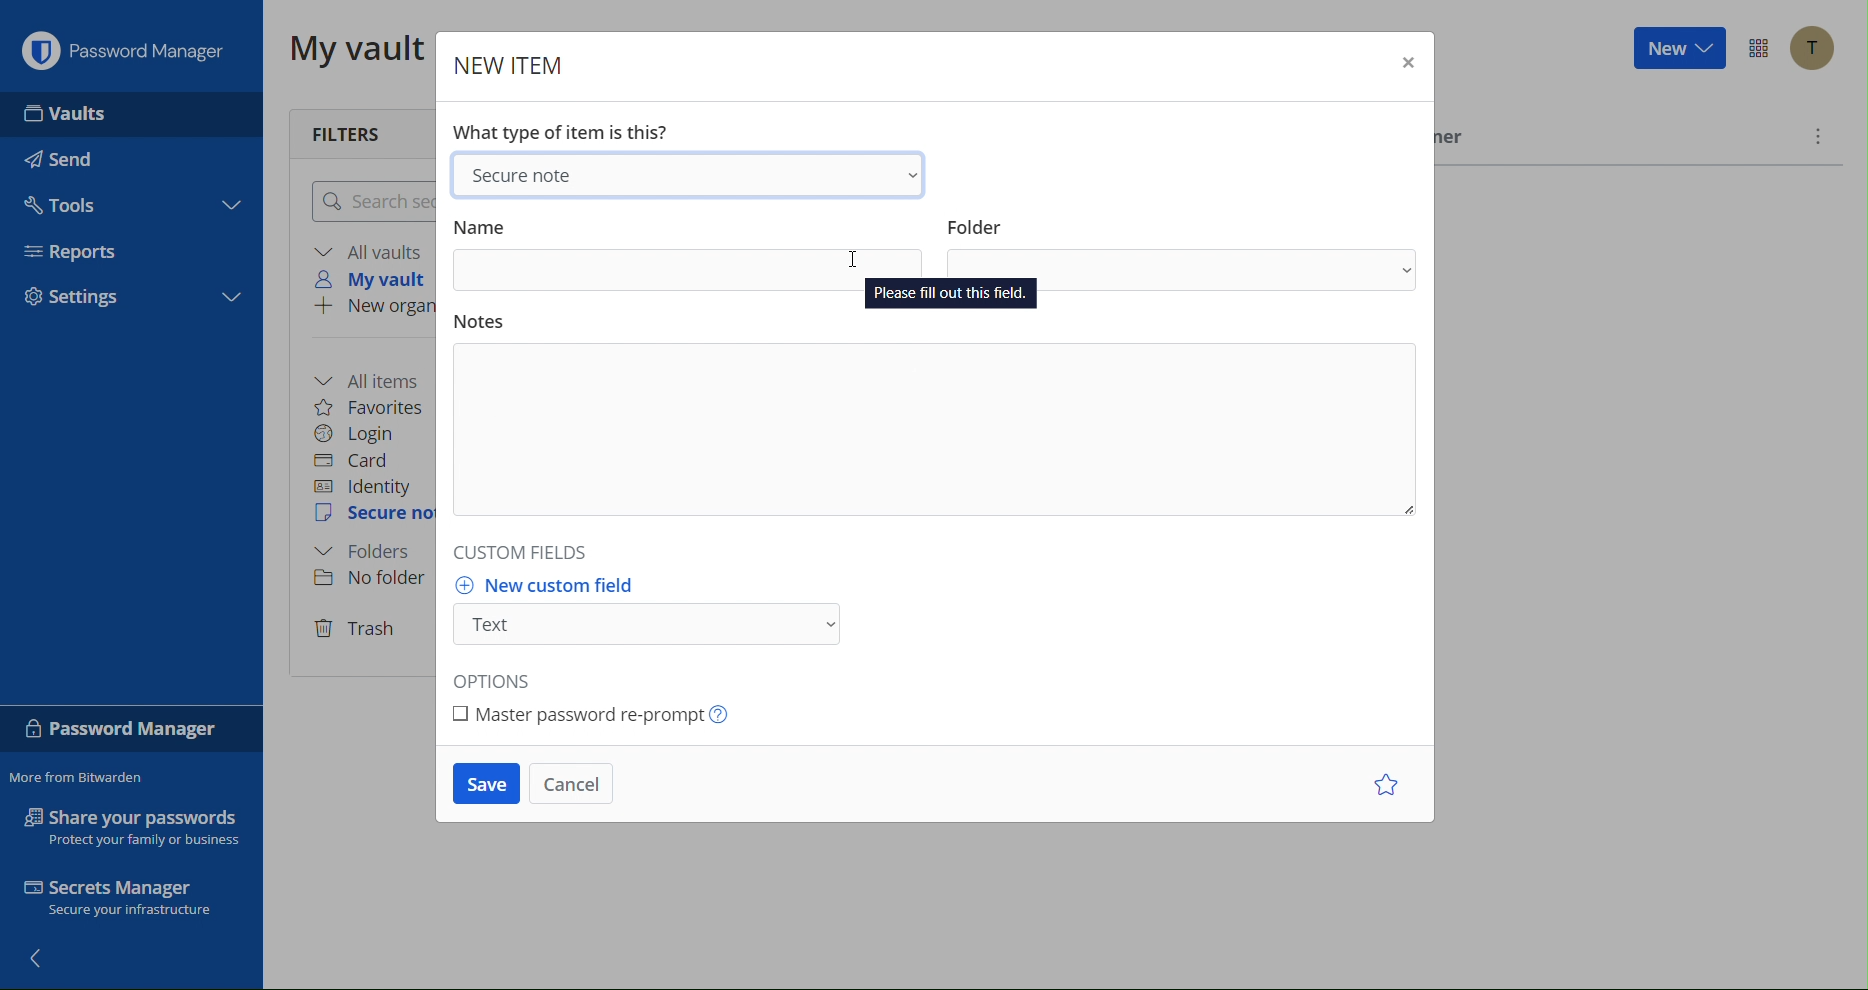 This screenshot has height=990, width=1868. I want to click on New, so click(1677, 51).